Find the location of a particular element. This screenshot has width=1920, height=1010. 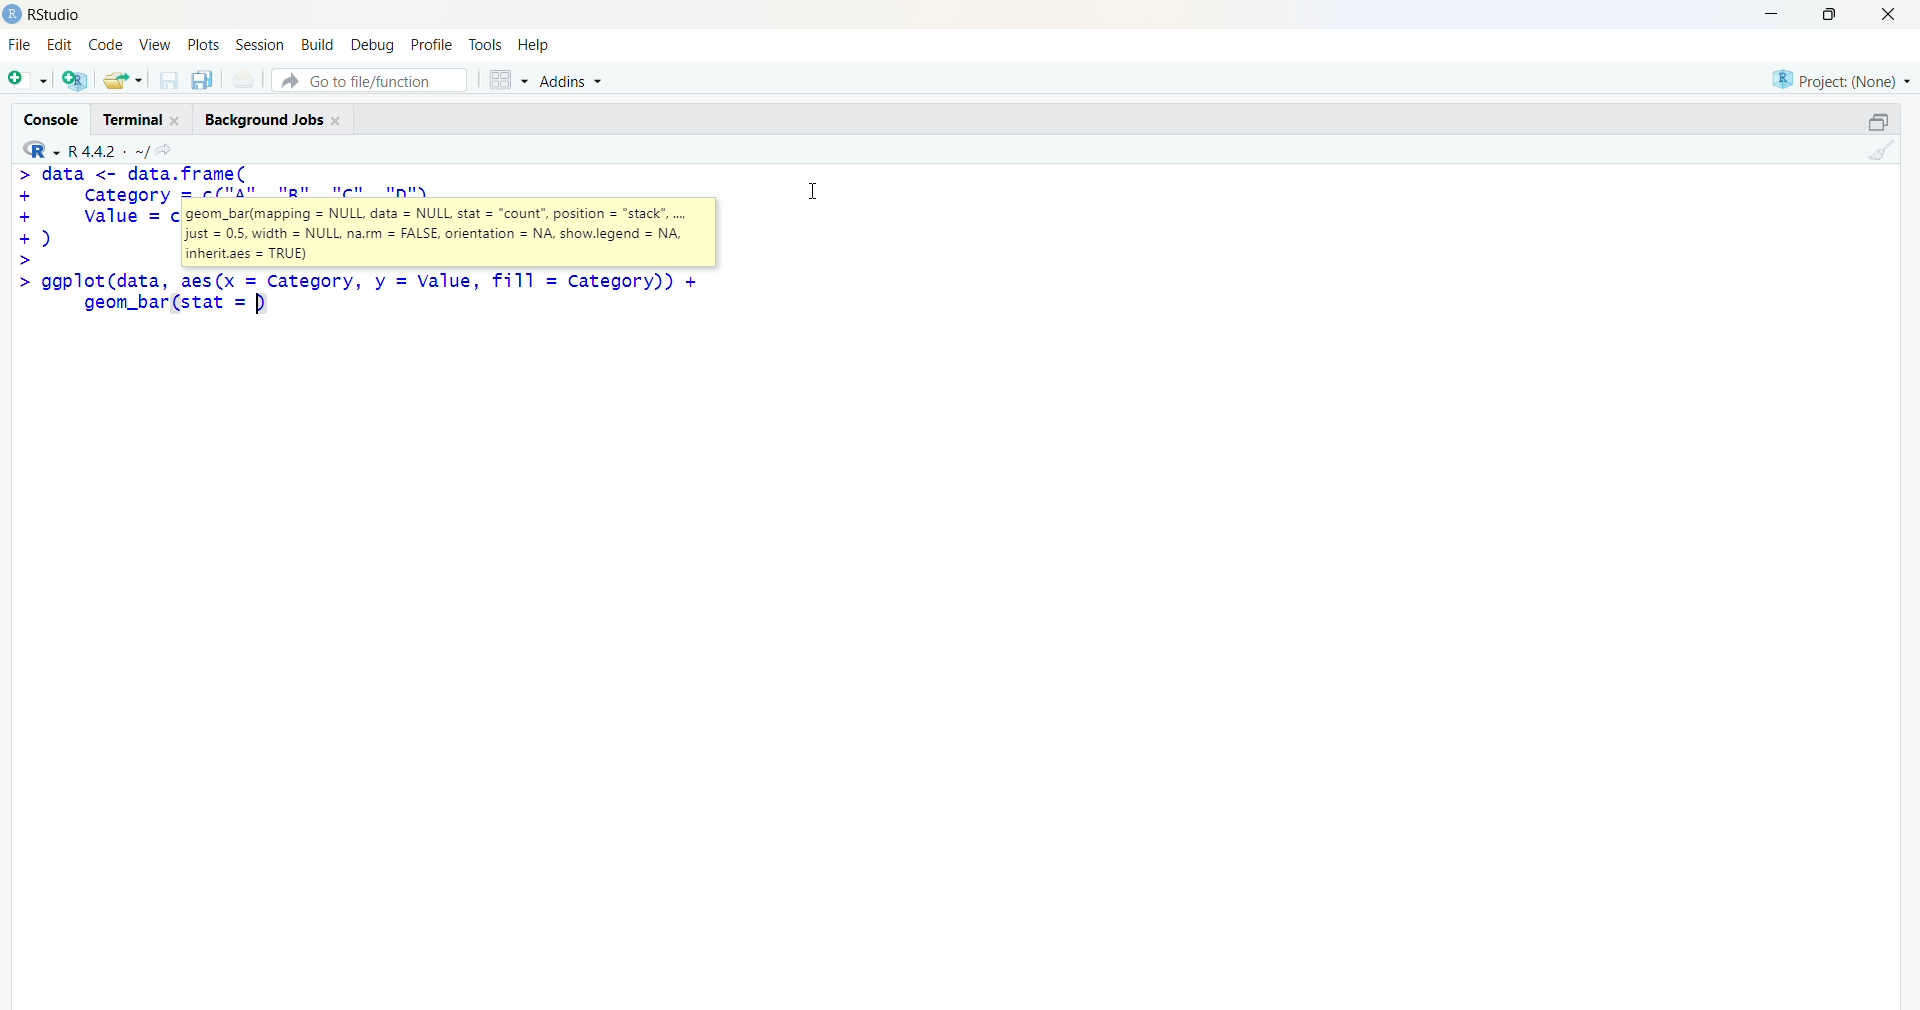

clear console is located at coordinates (1878, 150).